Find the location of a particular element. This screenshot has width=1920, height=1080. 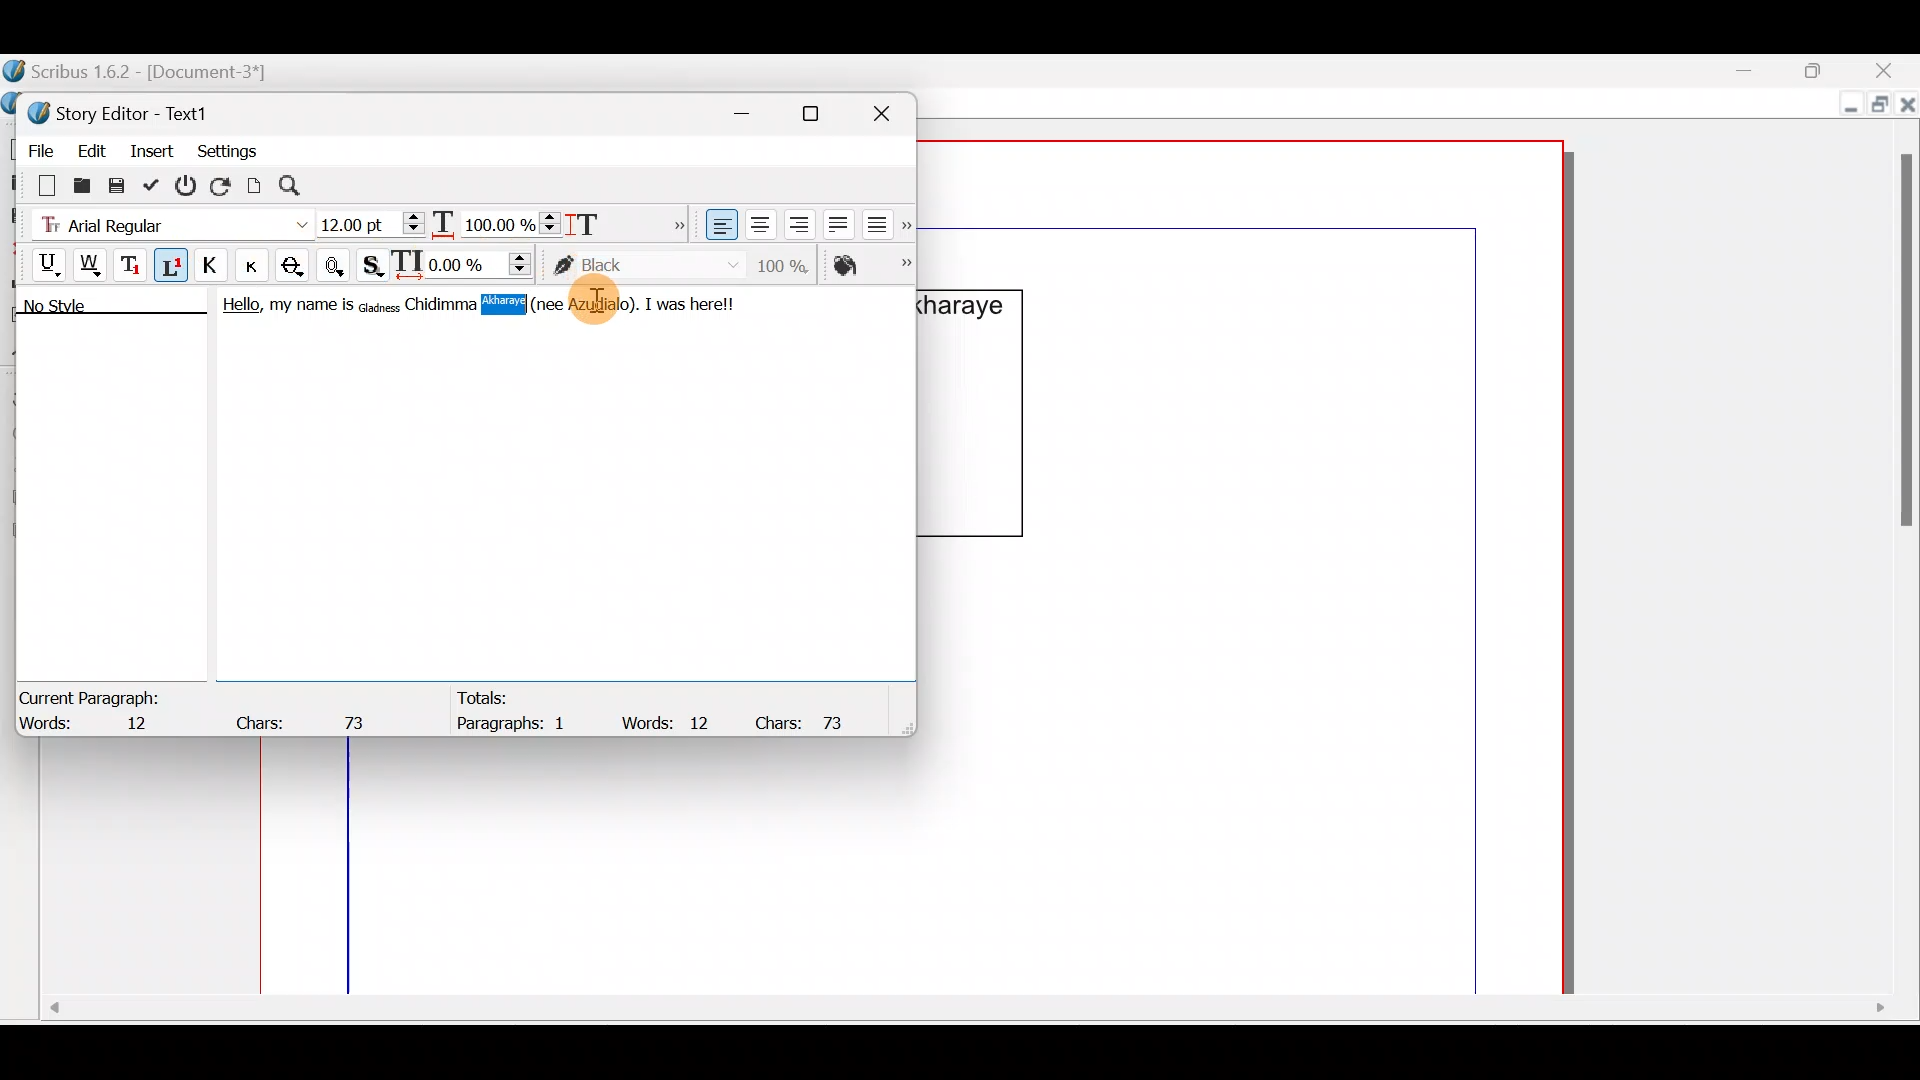

I was herel! is located at coordinates (694, 302).